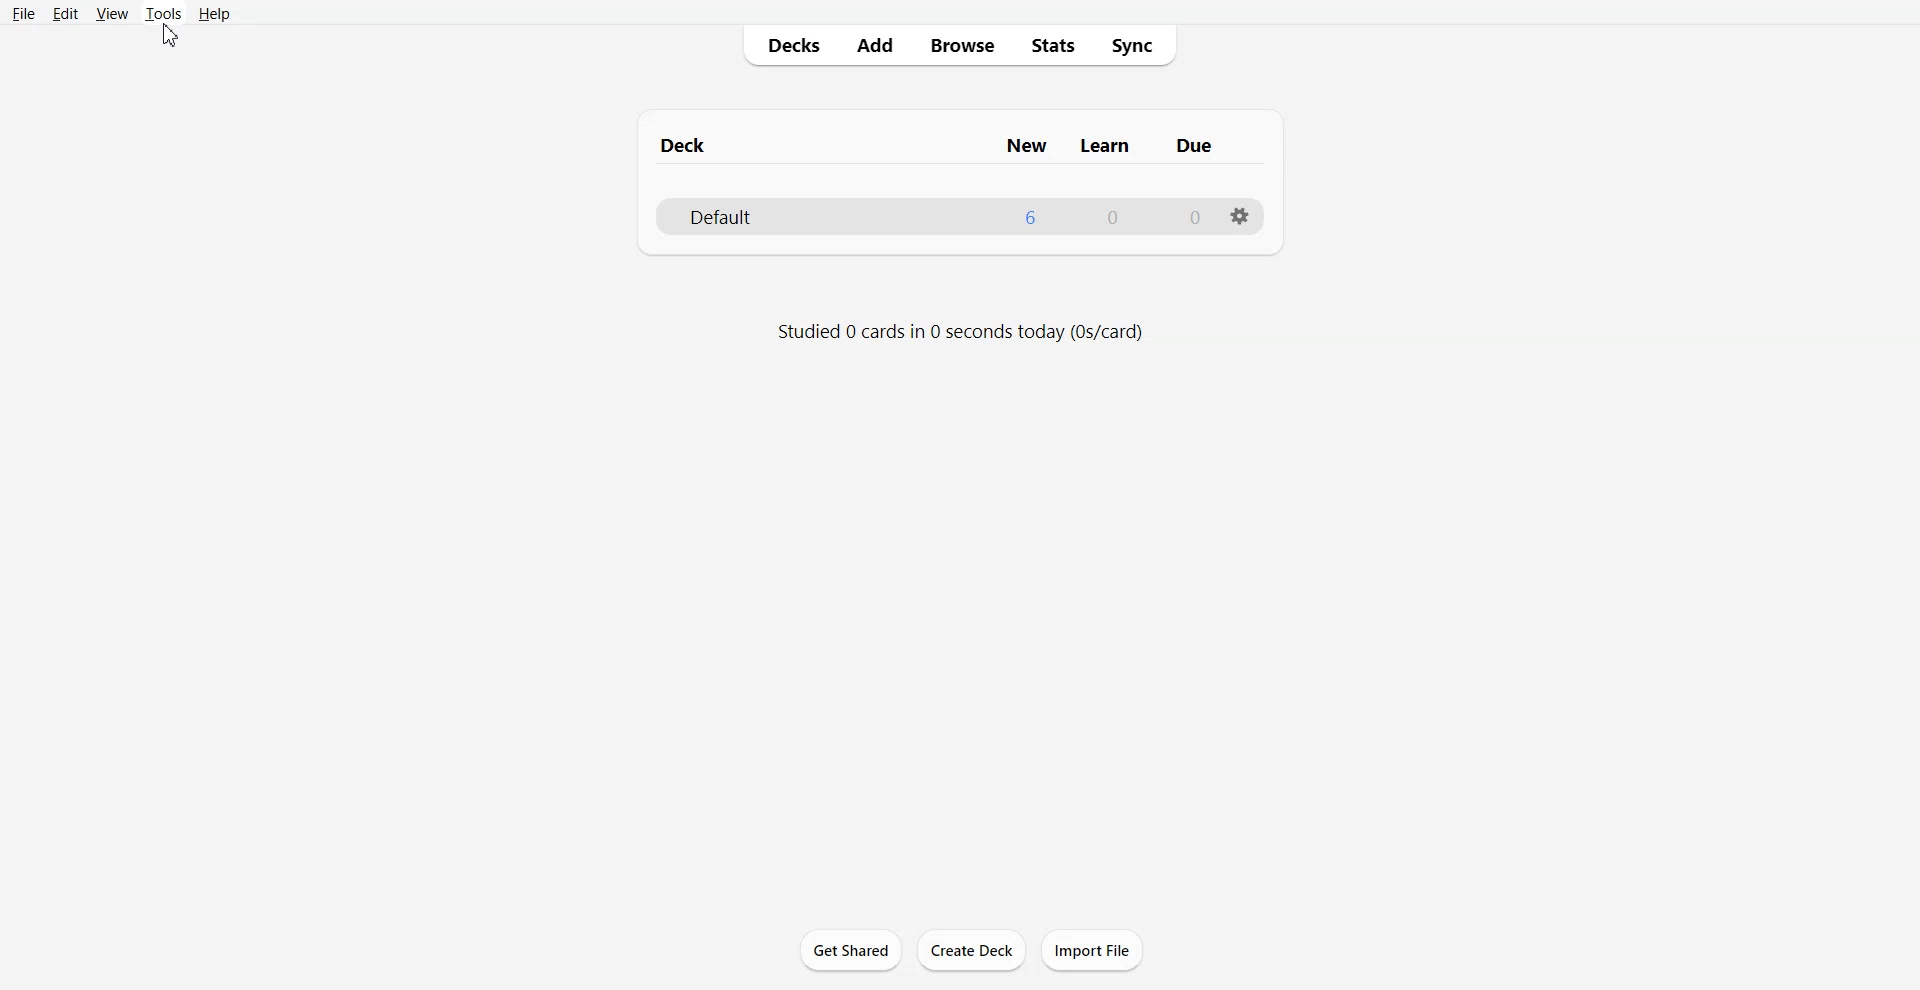 The height and width of the screenshot is (990, 1920). What do you see at coordinates (1138, 46) in the screenshot?
I see `Sync` at bounding box center [1138, 46].